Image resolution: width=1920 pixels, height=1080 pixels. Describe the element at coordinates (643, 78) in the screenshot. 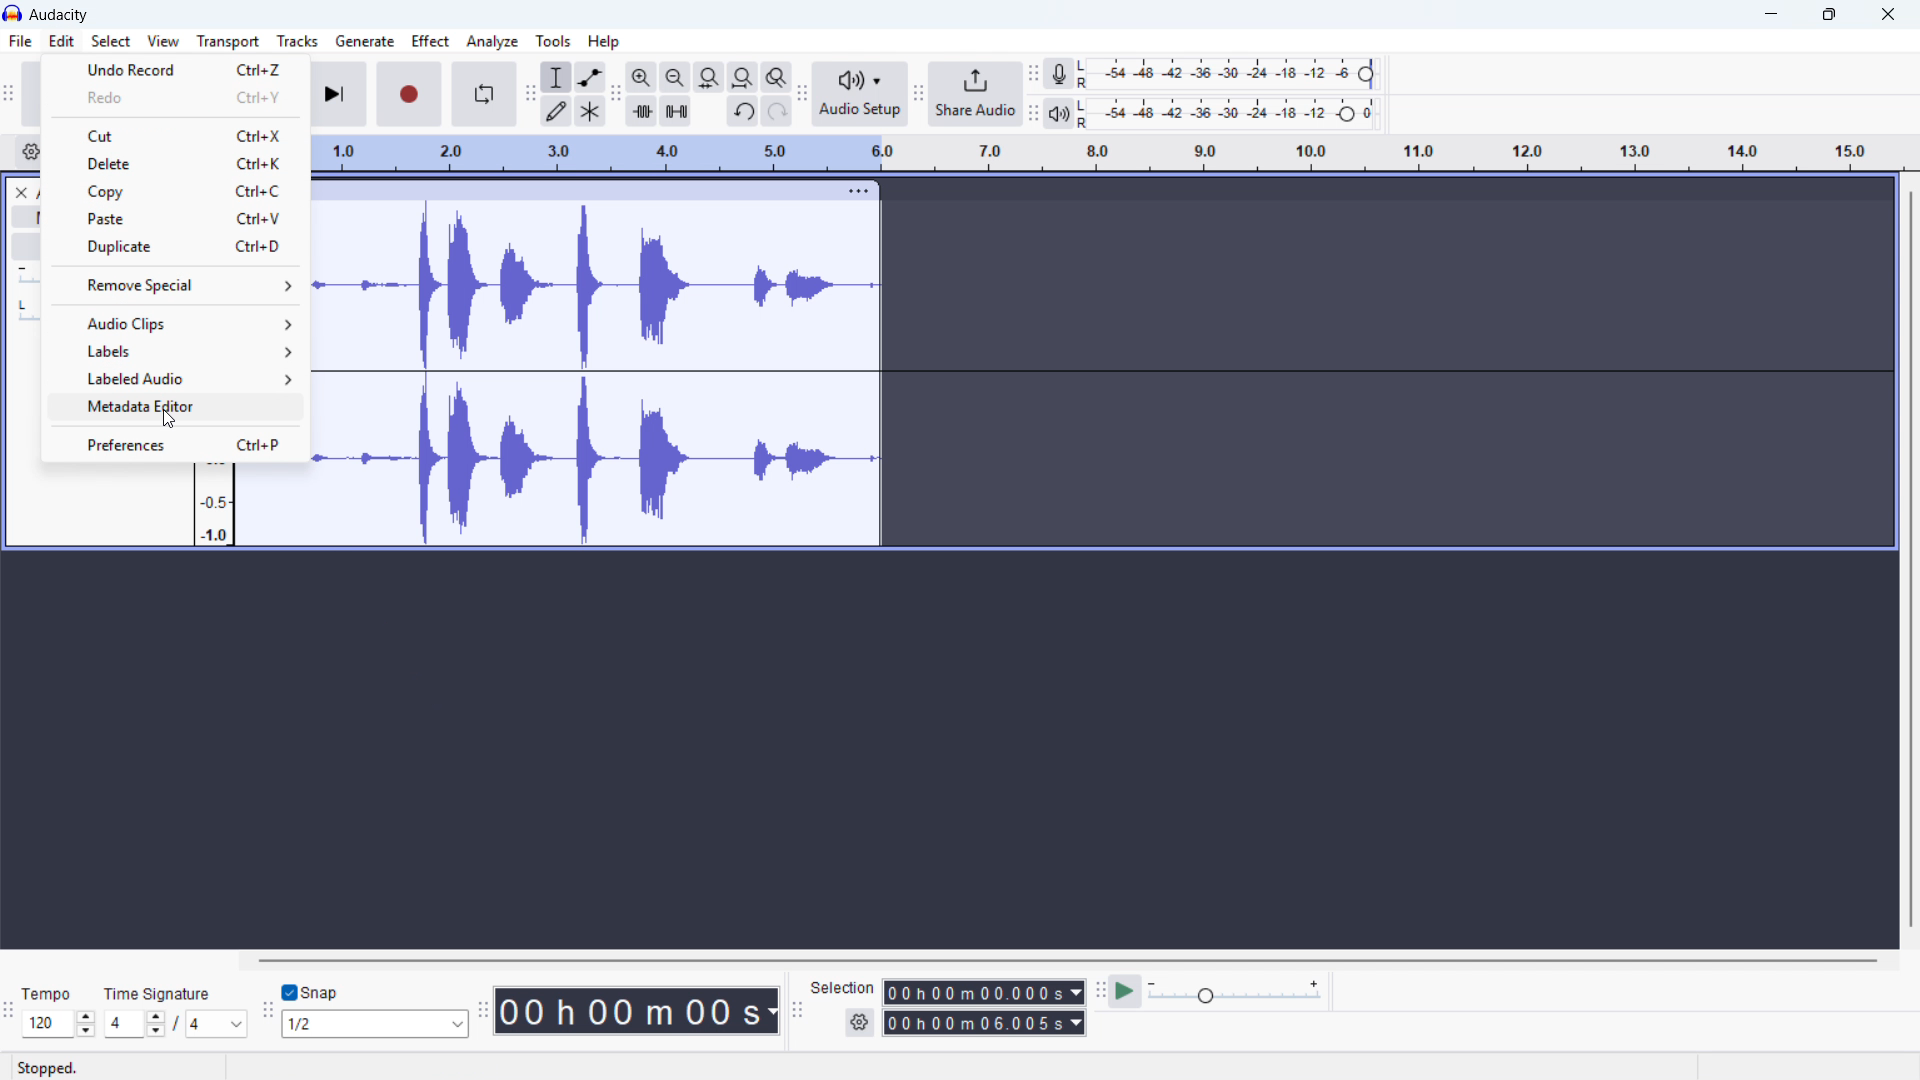

I see `zoom in` at that location.